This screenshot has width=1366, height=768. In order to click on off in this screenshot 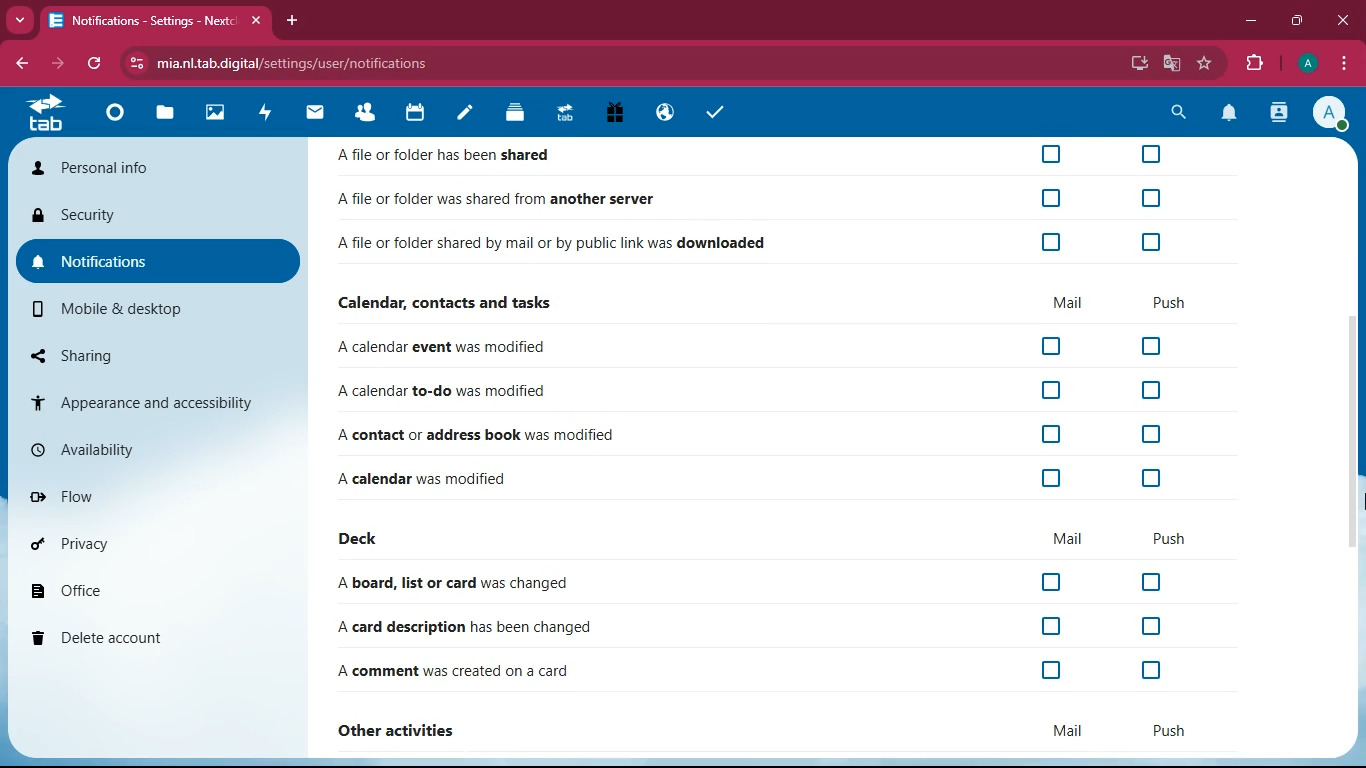, I will do `click(1149, 673)`.